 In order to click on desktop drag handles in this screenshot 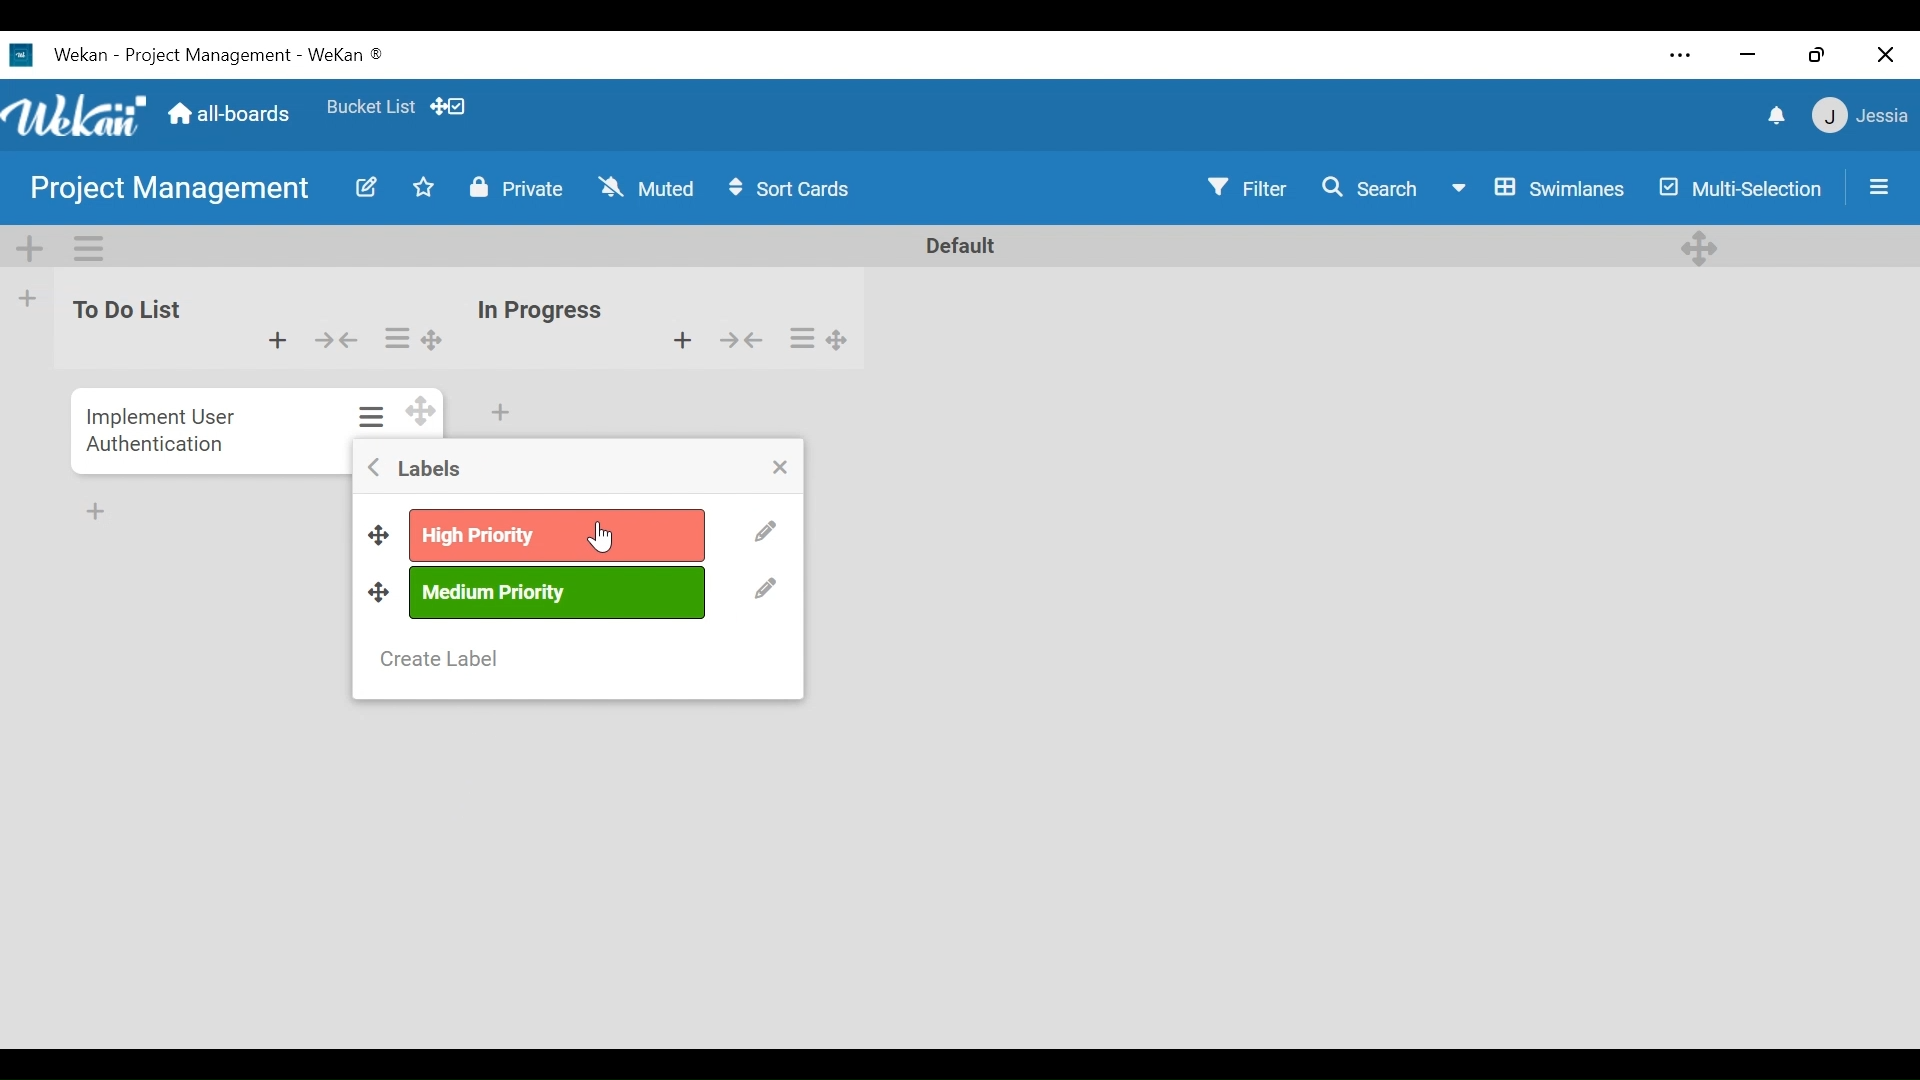, I will do `click(1698, 248)`.